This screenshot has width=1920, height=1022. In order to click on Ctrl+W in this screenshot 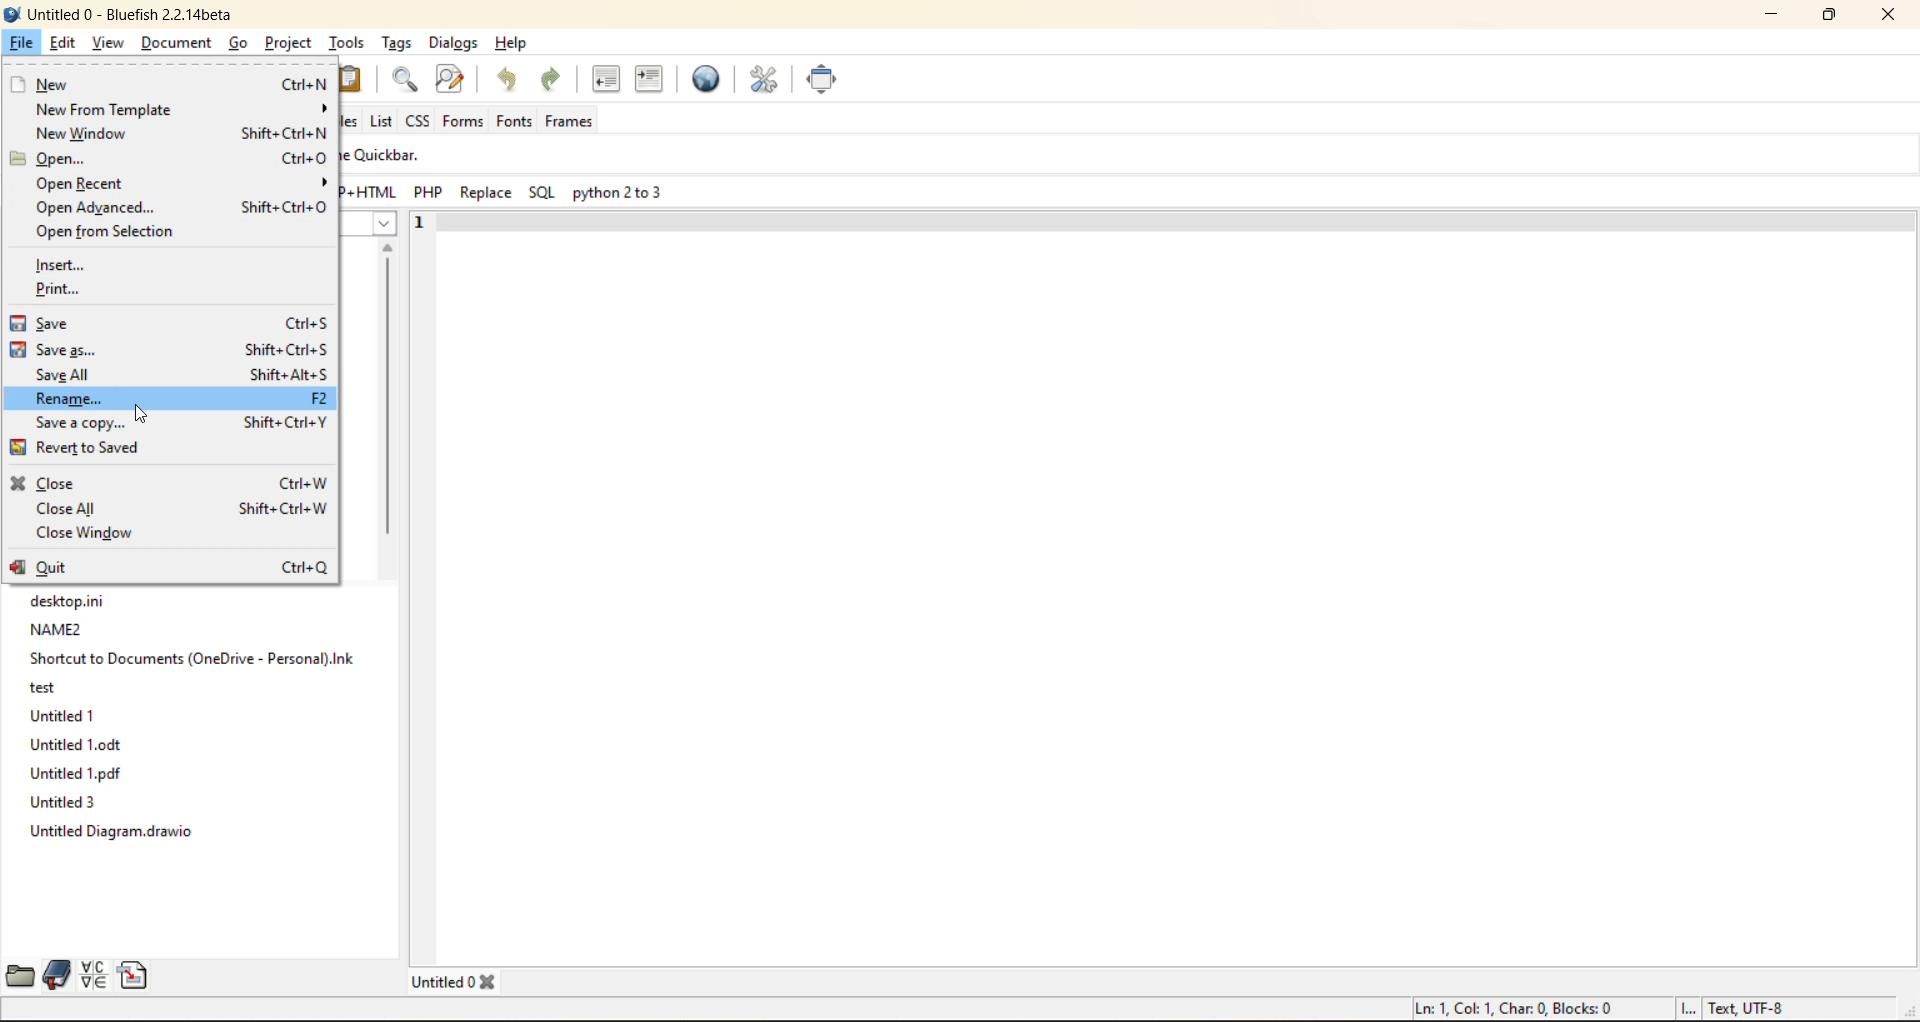, I will do `click(301, 479)`.